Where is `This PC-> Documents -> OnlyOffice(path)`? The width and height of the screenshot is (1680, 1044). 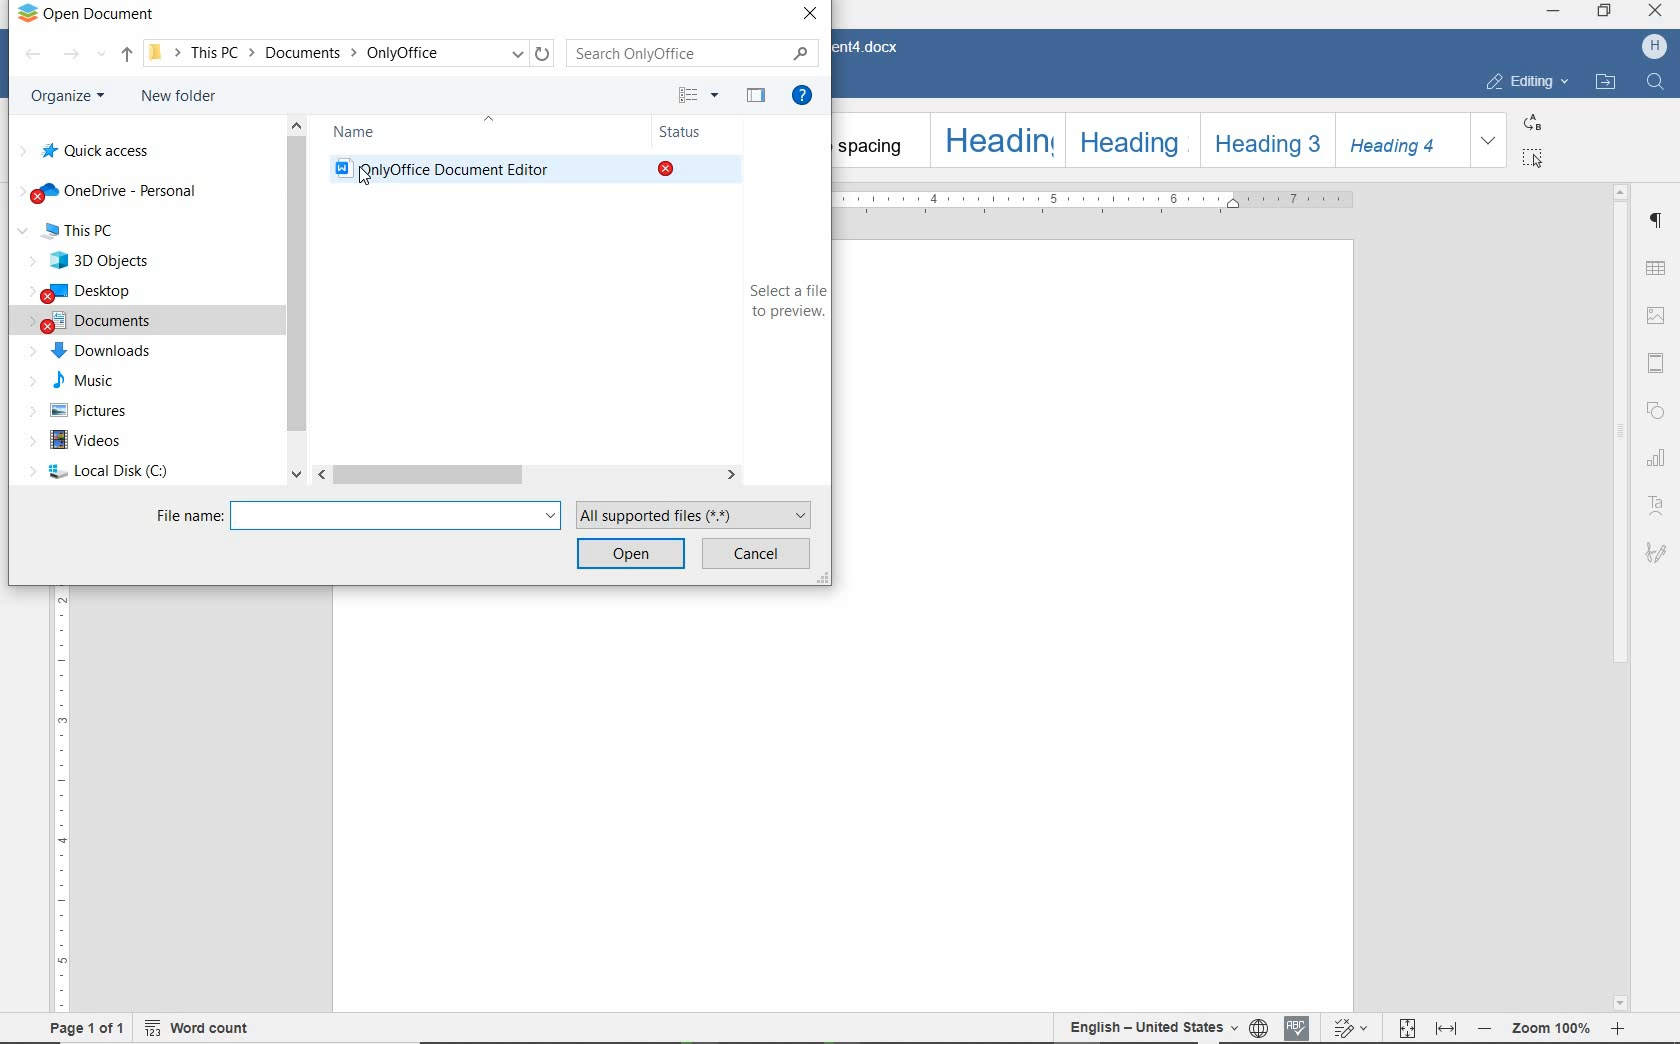 This PC-> Documents -> OnlyOffice(path) is located at coordinates (336, 52).